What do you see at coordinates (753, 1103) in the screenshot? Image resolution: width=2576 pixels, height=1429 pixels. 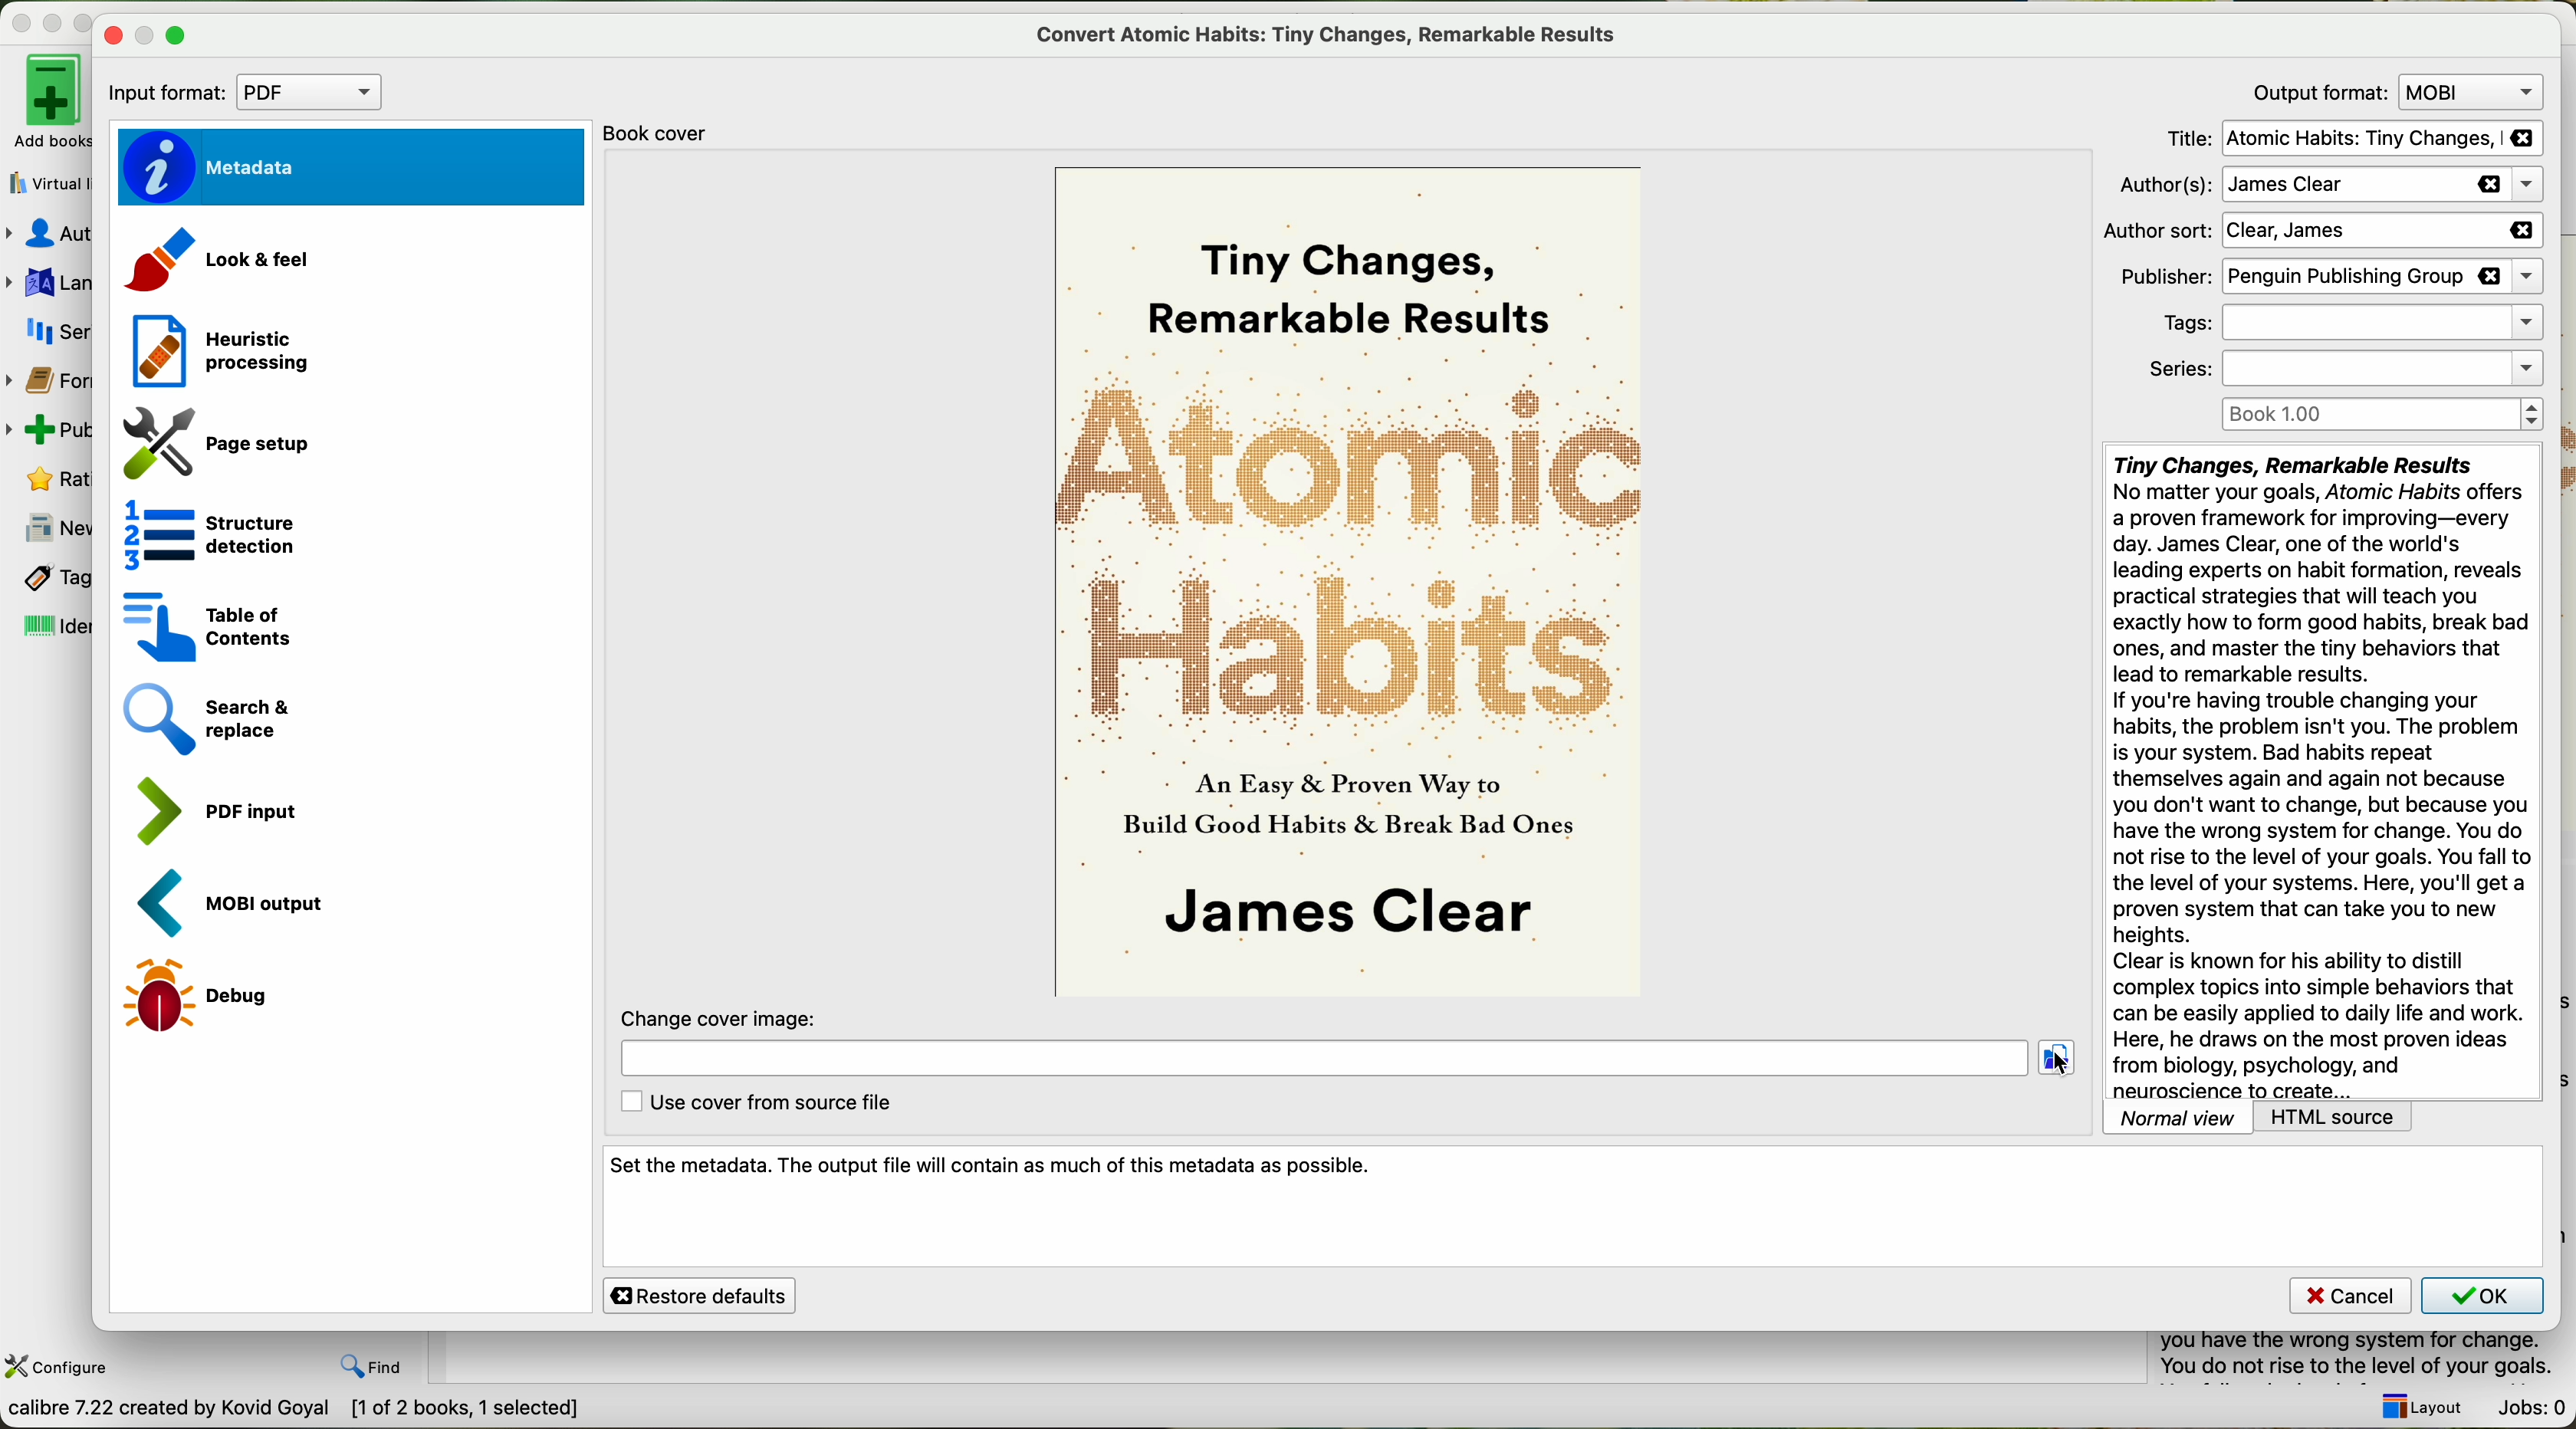 I see `use cover from source file` at bounding box center [753, 1103].